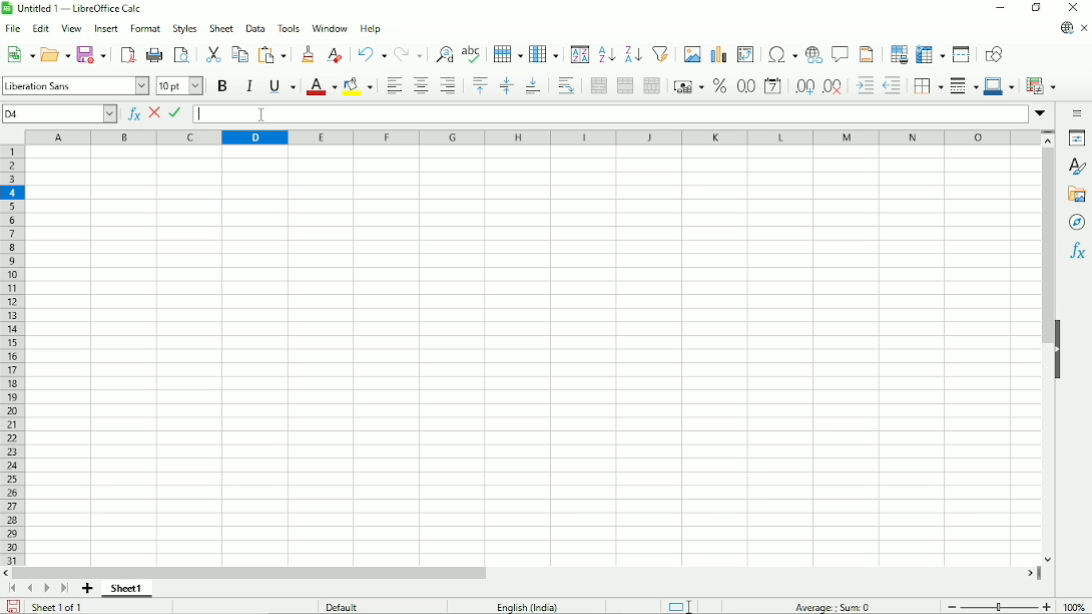 The height and width of the screenshot is (614, 1092). I want to click on Export directly as PDF, so click(129, 55).